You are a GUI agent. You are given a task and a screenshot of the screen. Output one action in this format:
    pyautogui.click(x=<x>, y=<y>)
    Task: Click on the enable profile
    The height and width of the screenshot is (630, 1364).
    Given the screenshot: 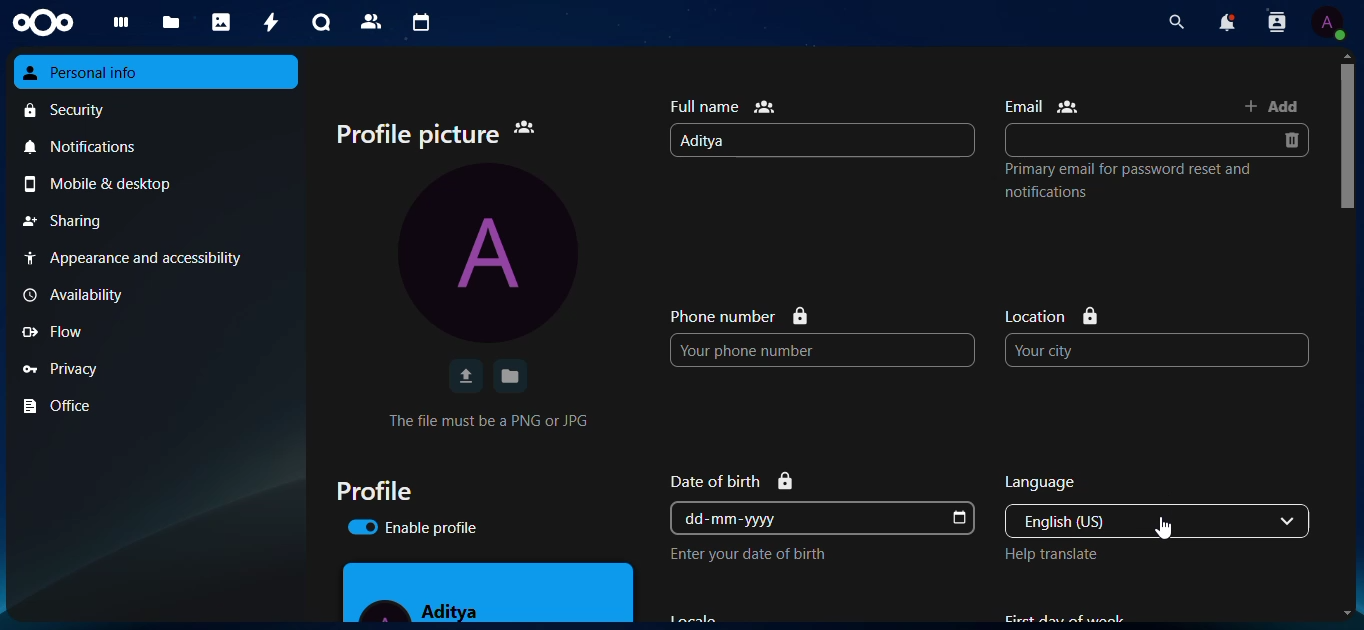 What is the action you would take?
    pyautogui.click(x=425, y=529)
    